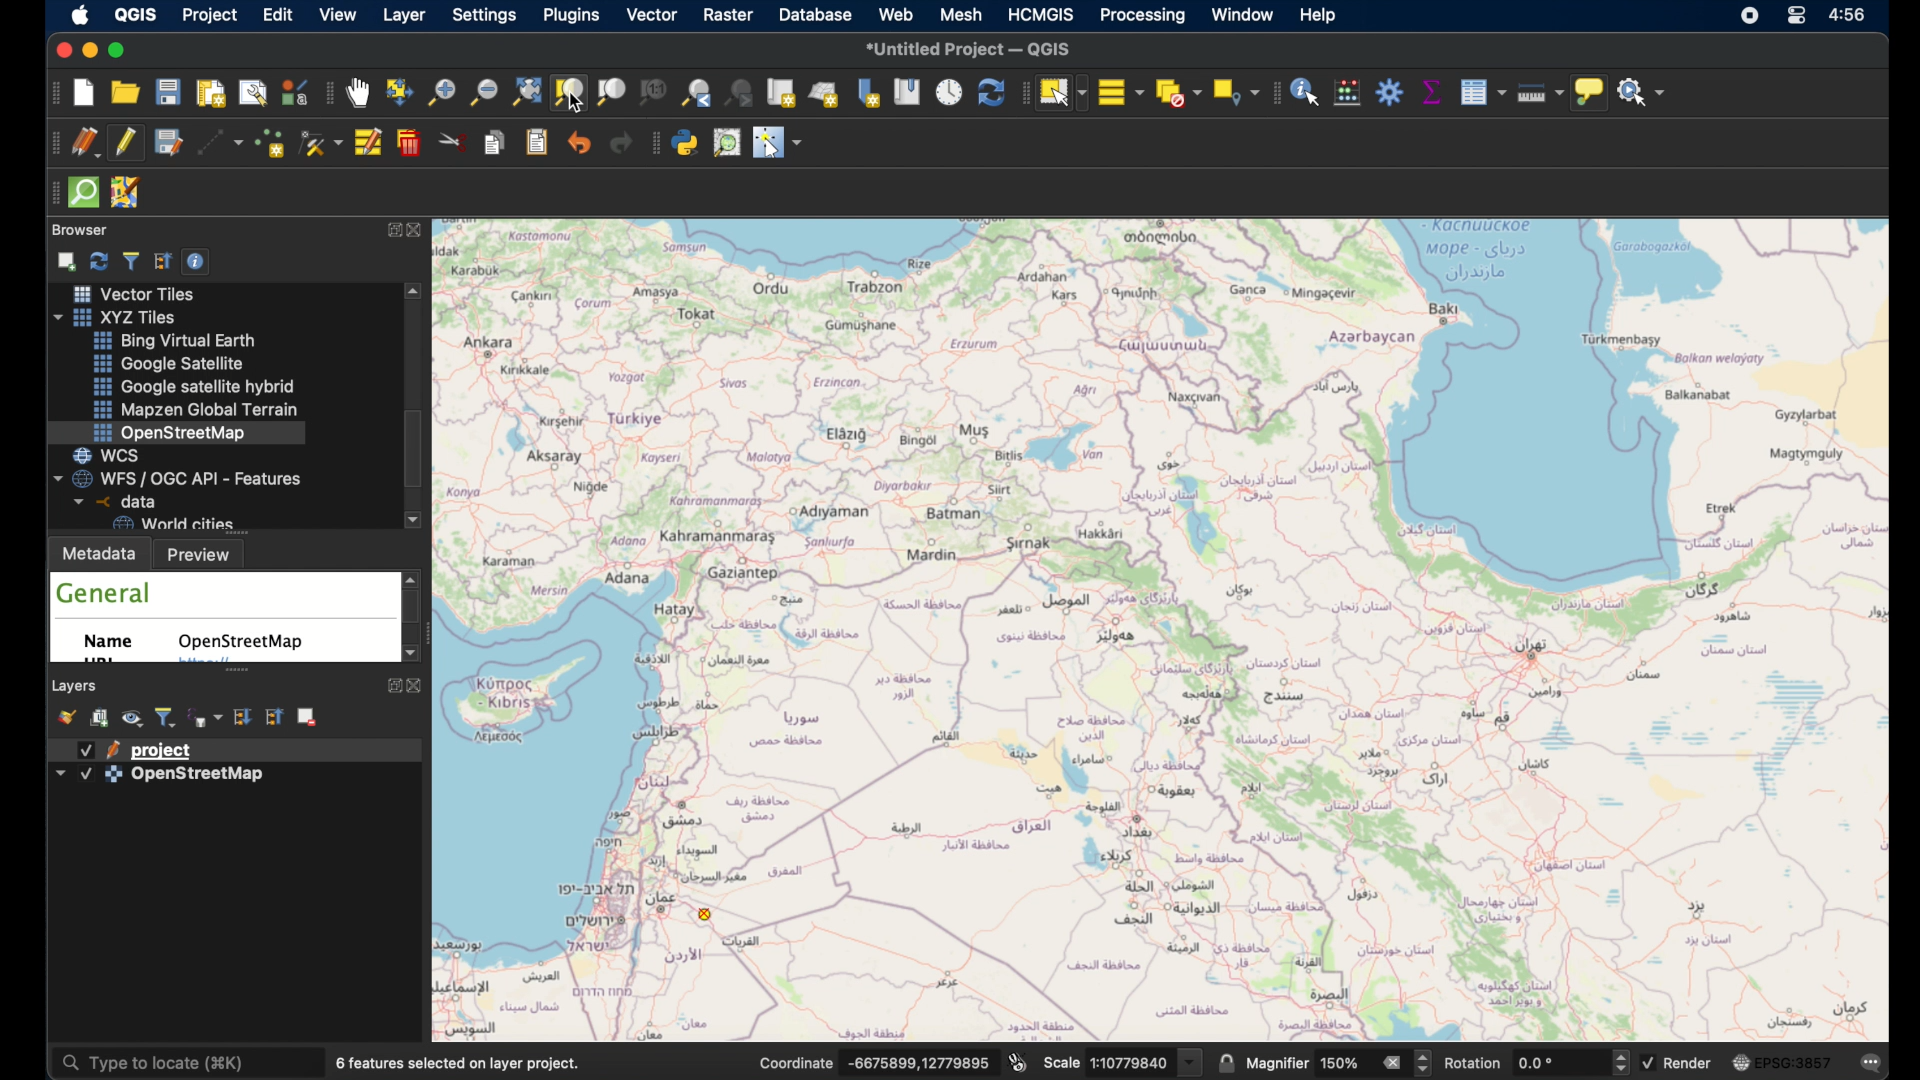 Image resolution: width=1920 pixels, height=1080 pixels. Describe the element at coordinates (83, 193) in the screenshot. I see `quick osm` at that location.